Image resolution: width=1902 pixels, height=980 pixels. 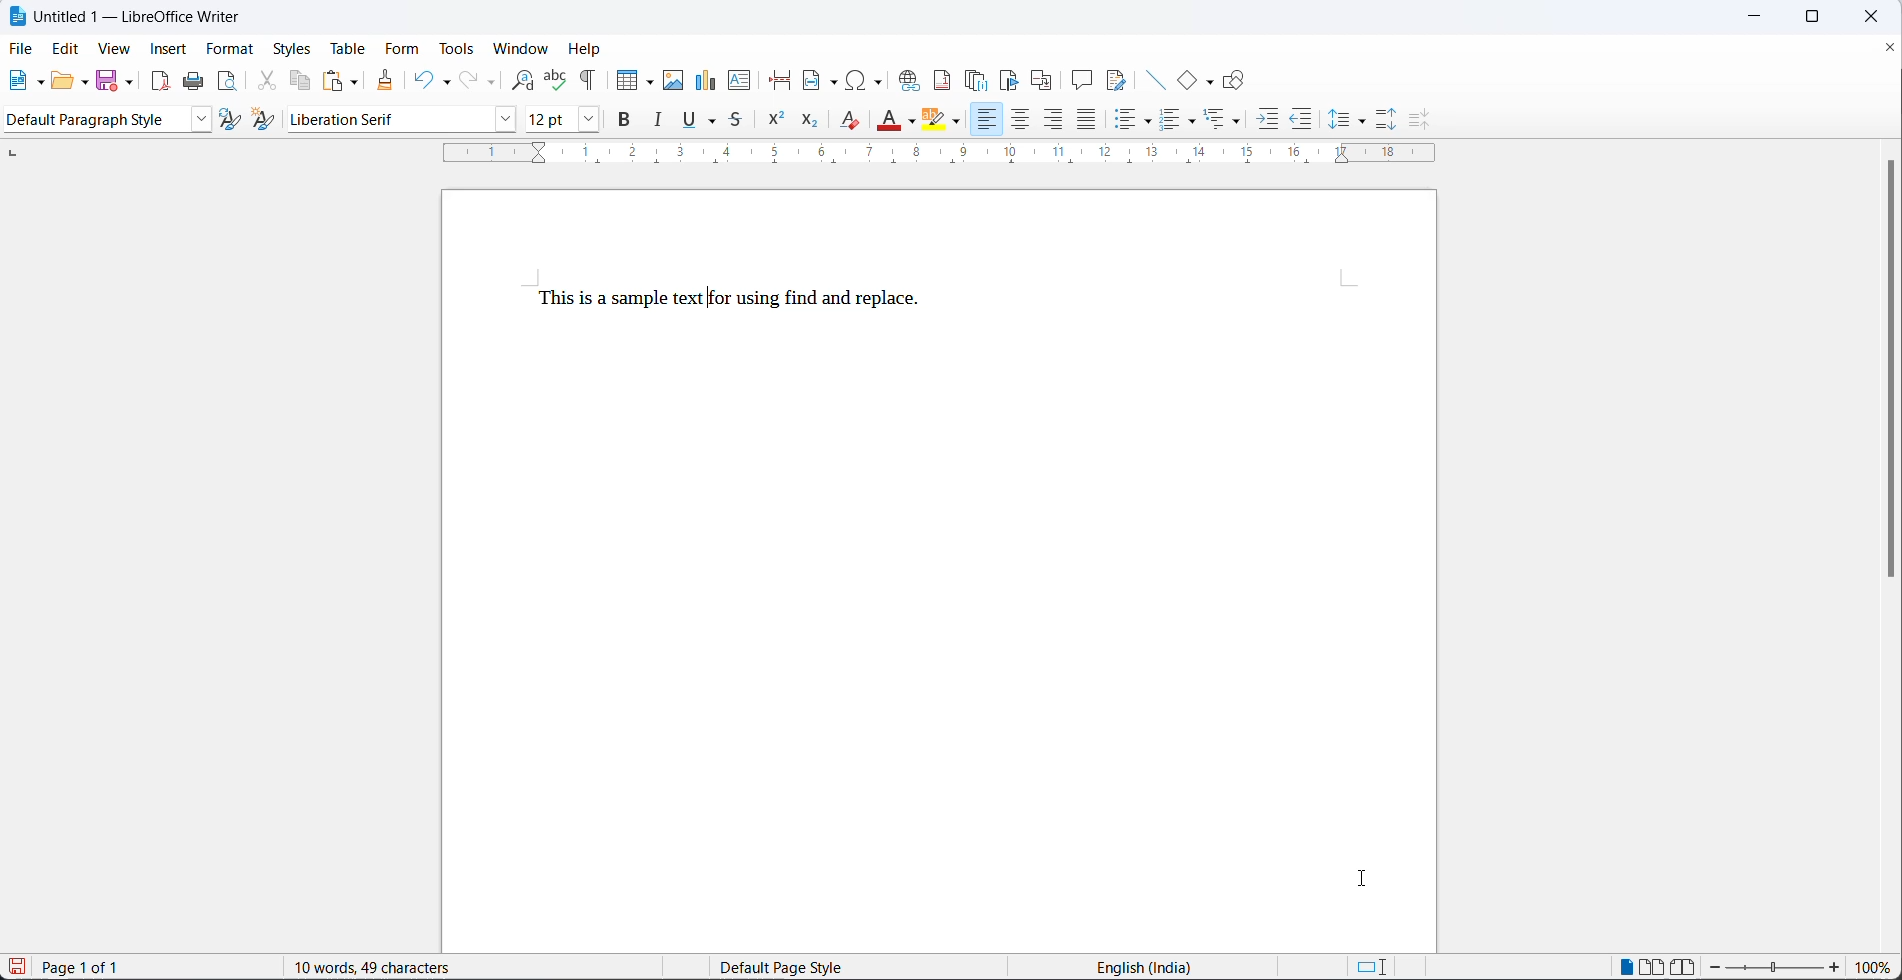 What do you see at coordinates (708, 78) in the screenshot?
I see `insert chart` at bounding box center [708, 78].